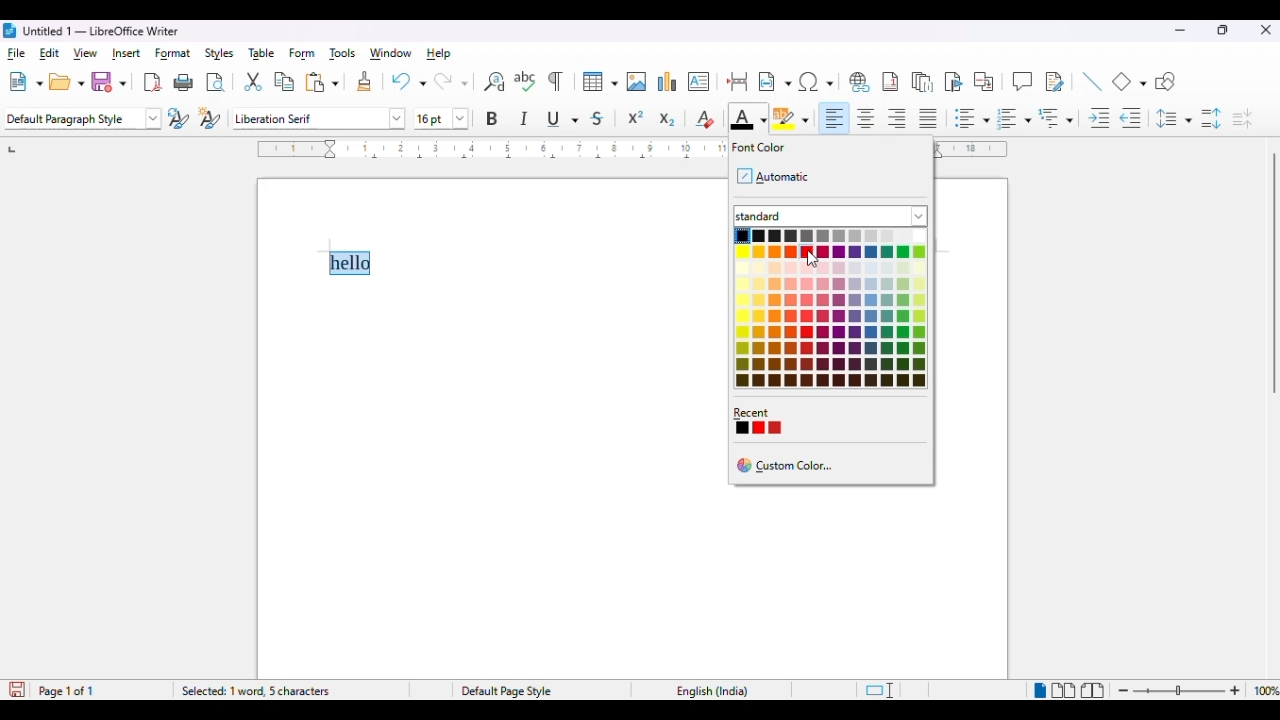  Describe the element at coordinates (126, 53) in the screenshot. I see `insert` at that location.